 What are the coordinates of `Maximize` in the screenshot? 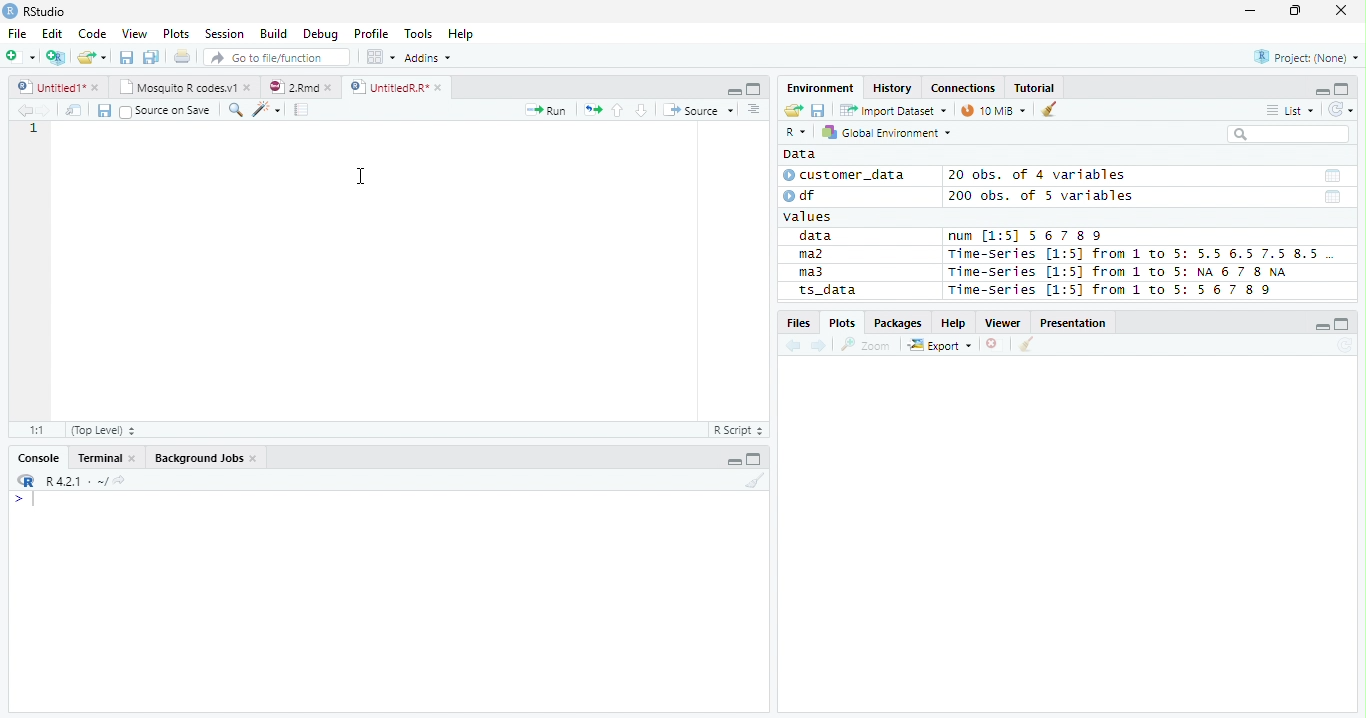 It's located at (1344, 324).